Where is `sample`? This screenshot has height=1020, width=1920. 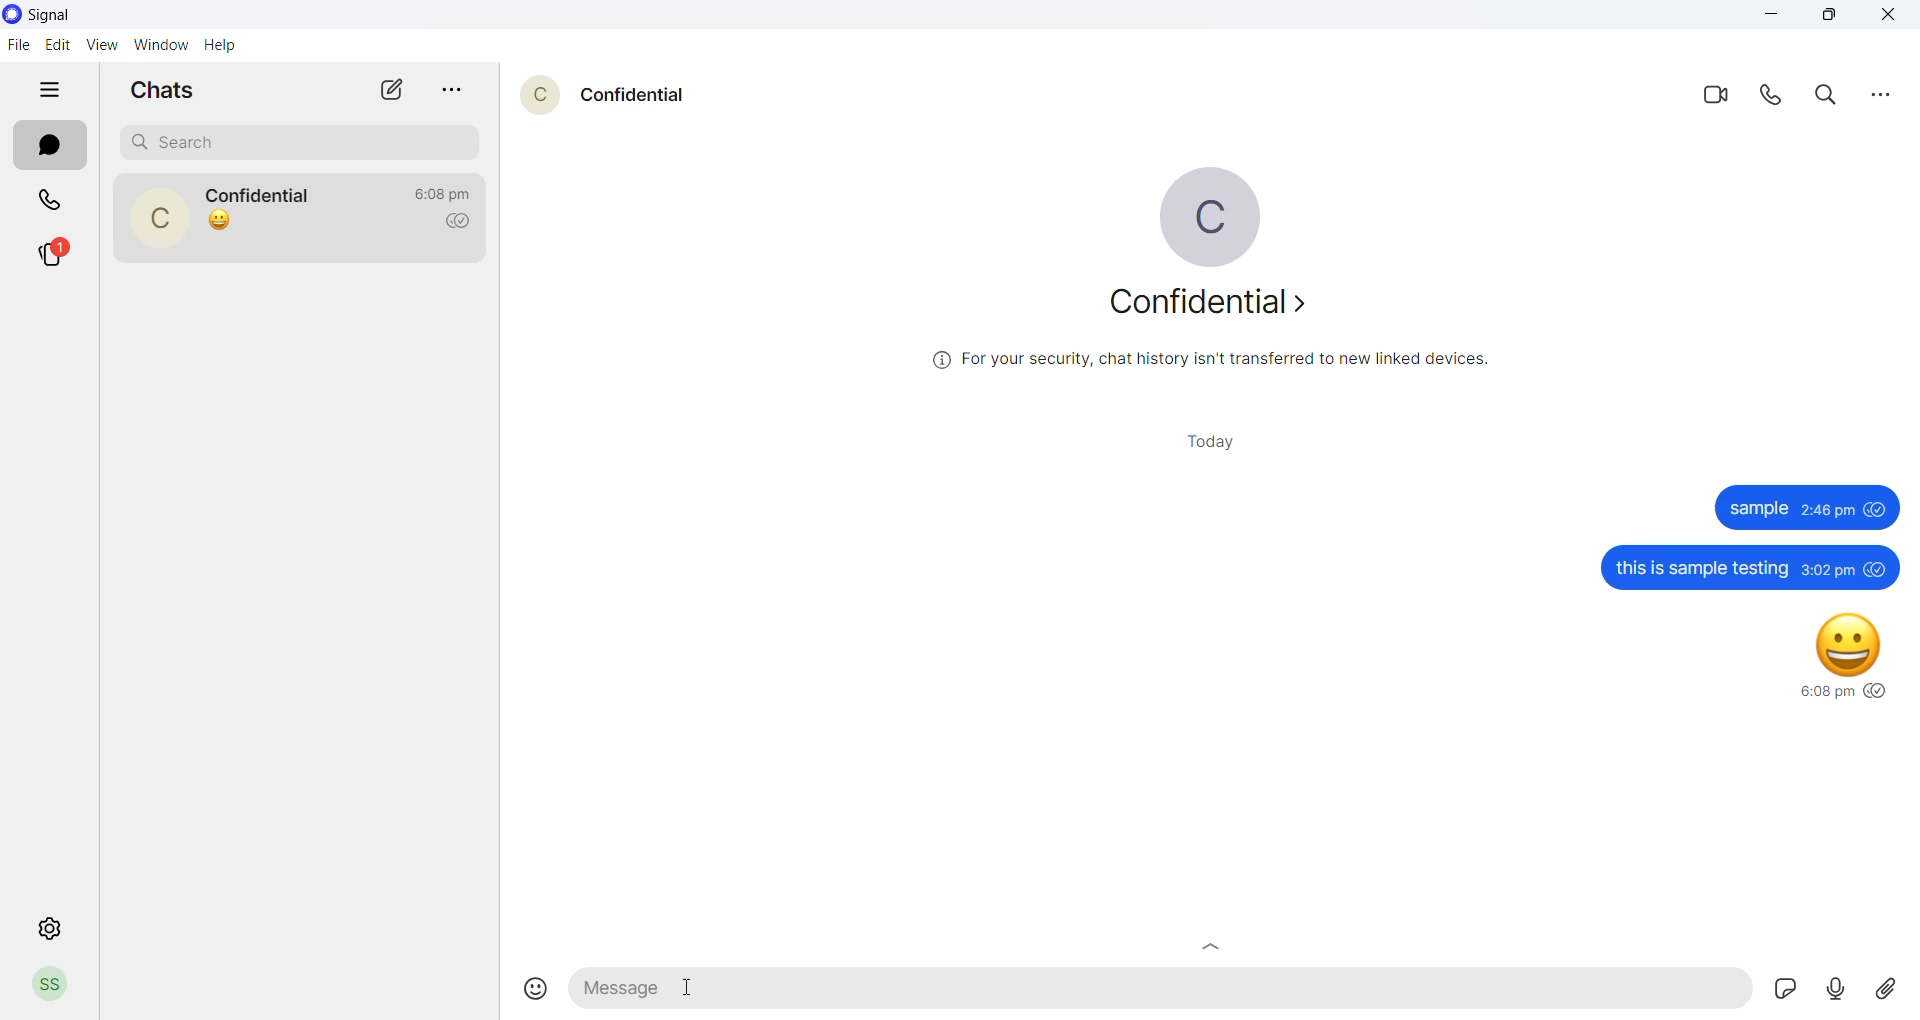 sample is located at coordinates (1792, 507).